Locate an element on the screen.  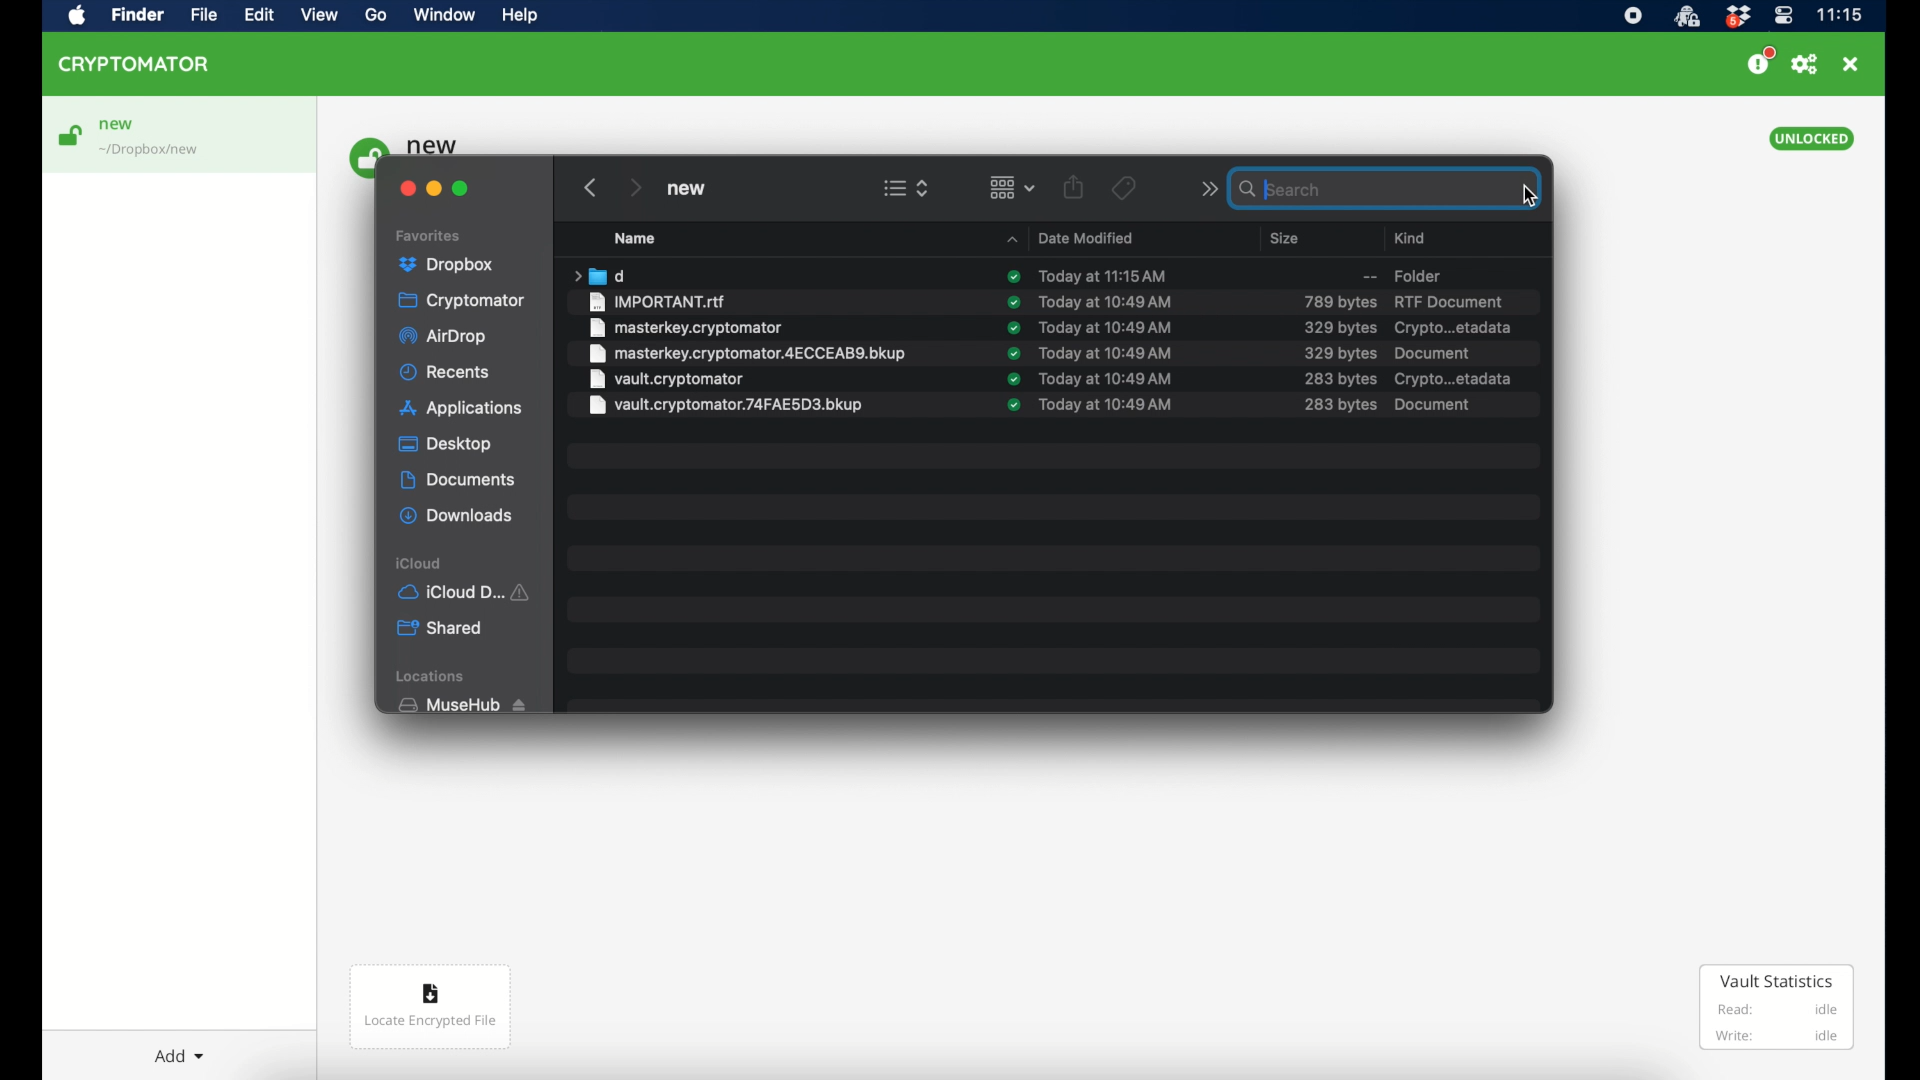
folder is located at coordinates (600, 274).